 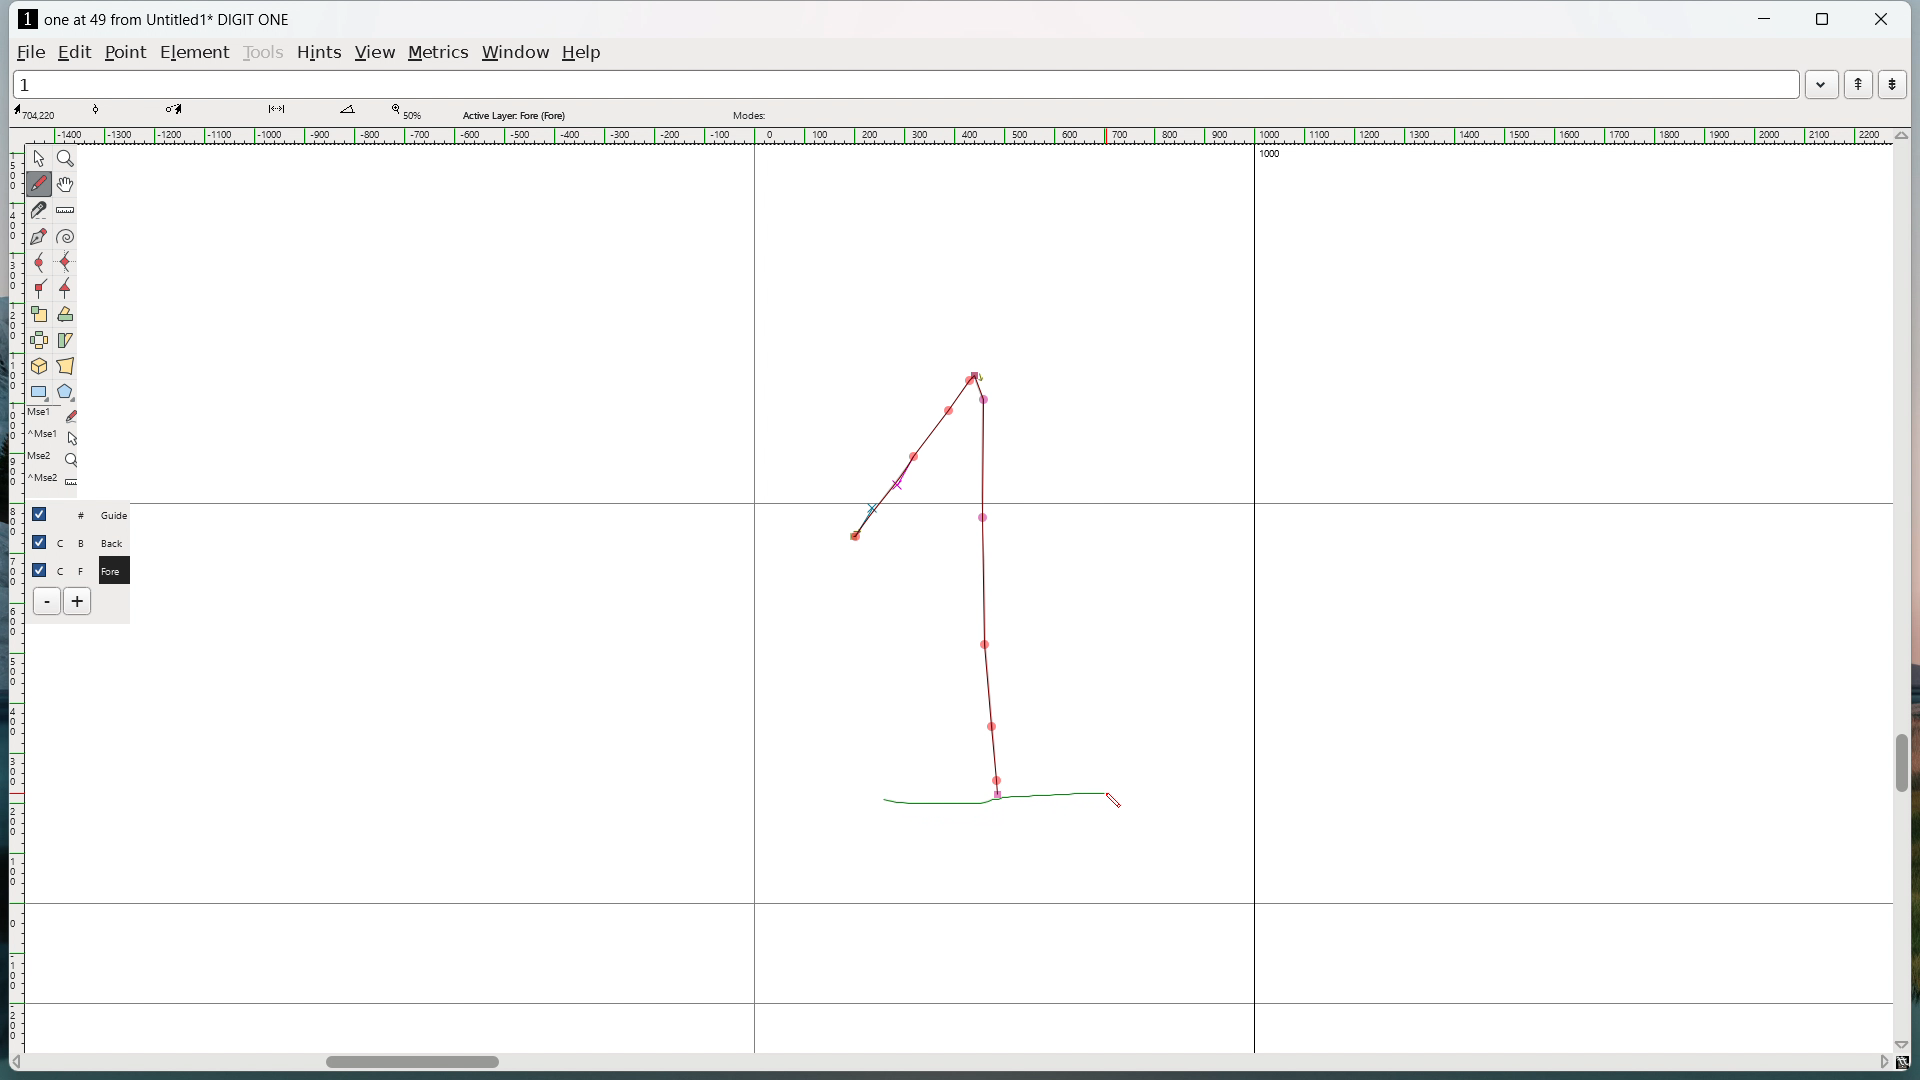 What do you see at coordinates (263, 54) in the screenshot?
I see `tools` at bounding box center [263, 54].